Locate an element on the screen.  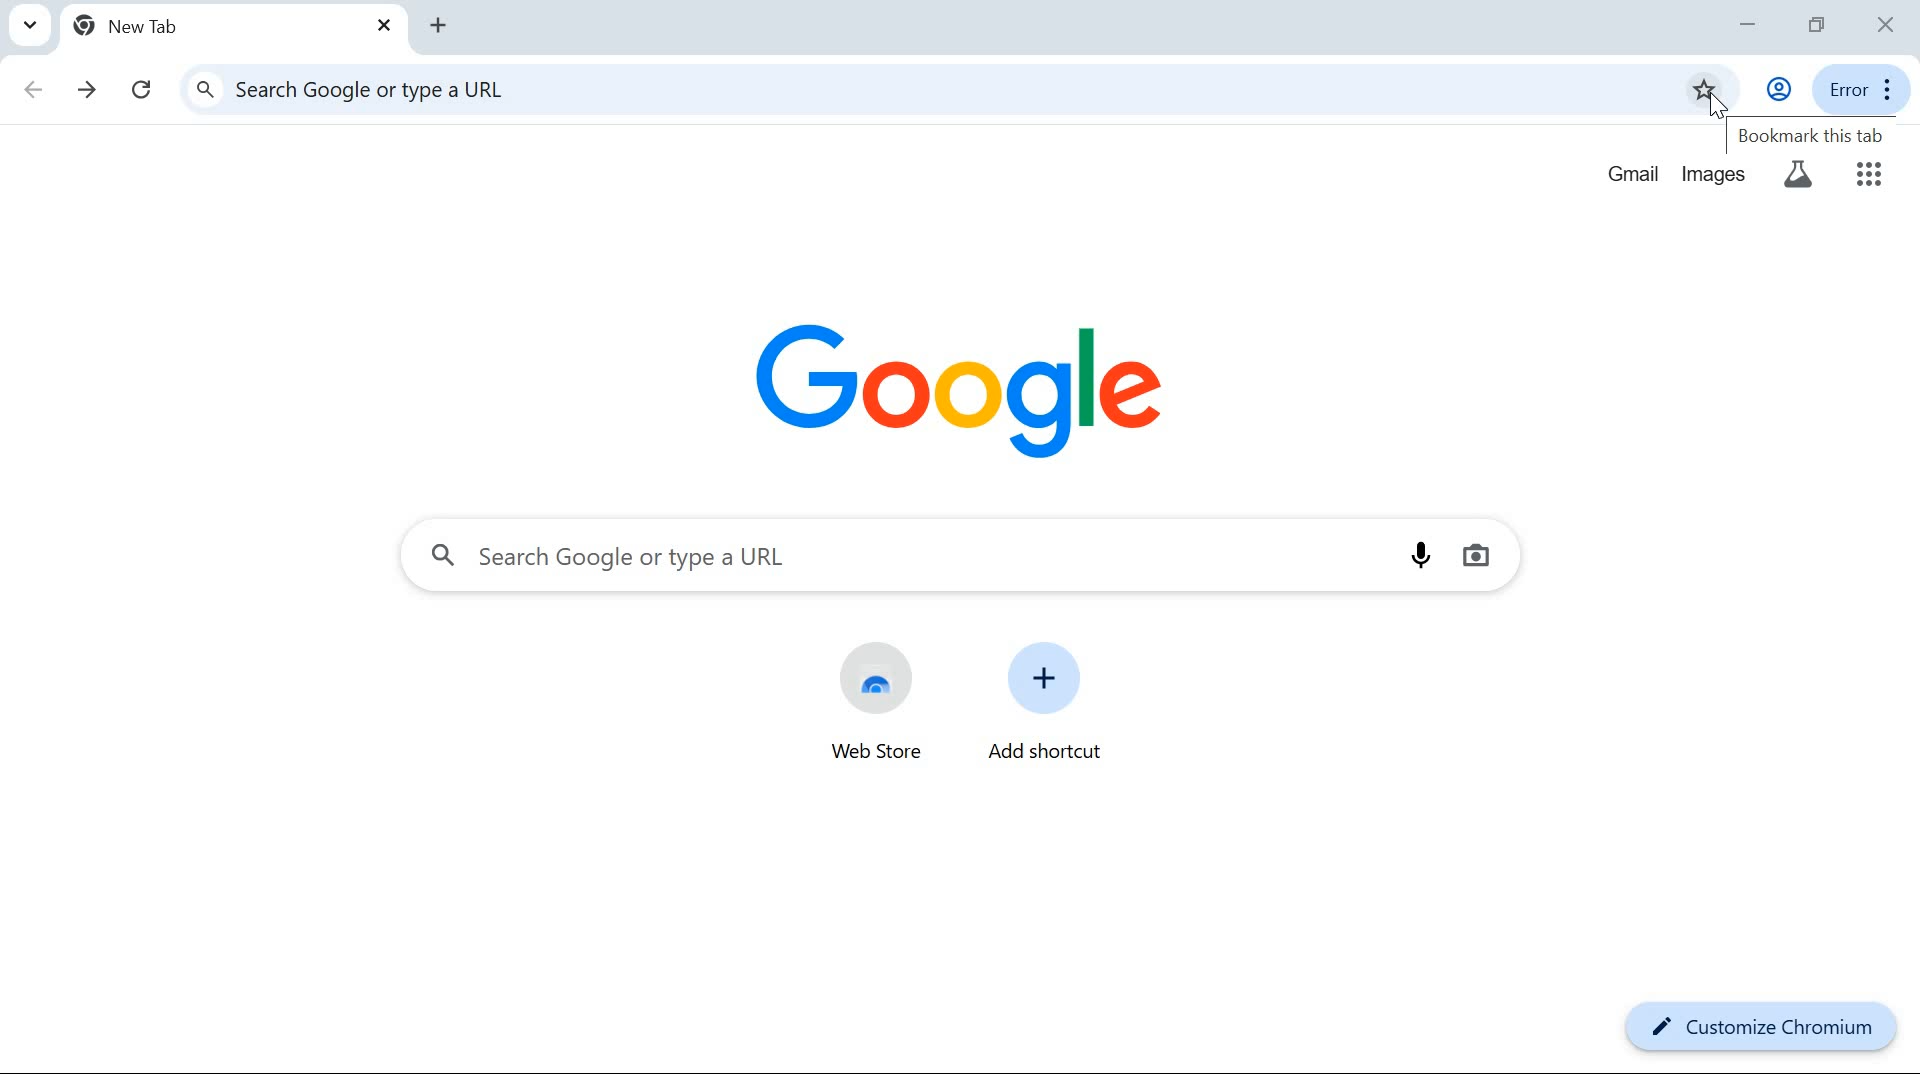
search tabs is located at coordinates (29, 25).